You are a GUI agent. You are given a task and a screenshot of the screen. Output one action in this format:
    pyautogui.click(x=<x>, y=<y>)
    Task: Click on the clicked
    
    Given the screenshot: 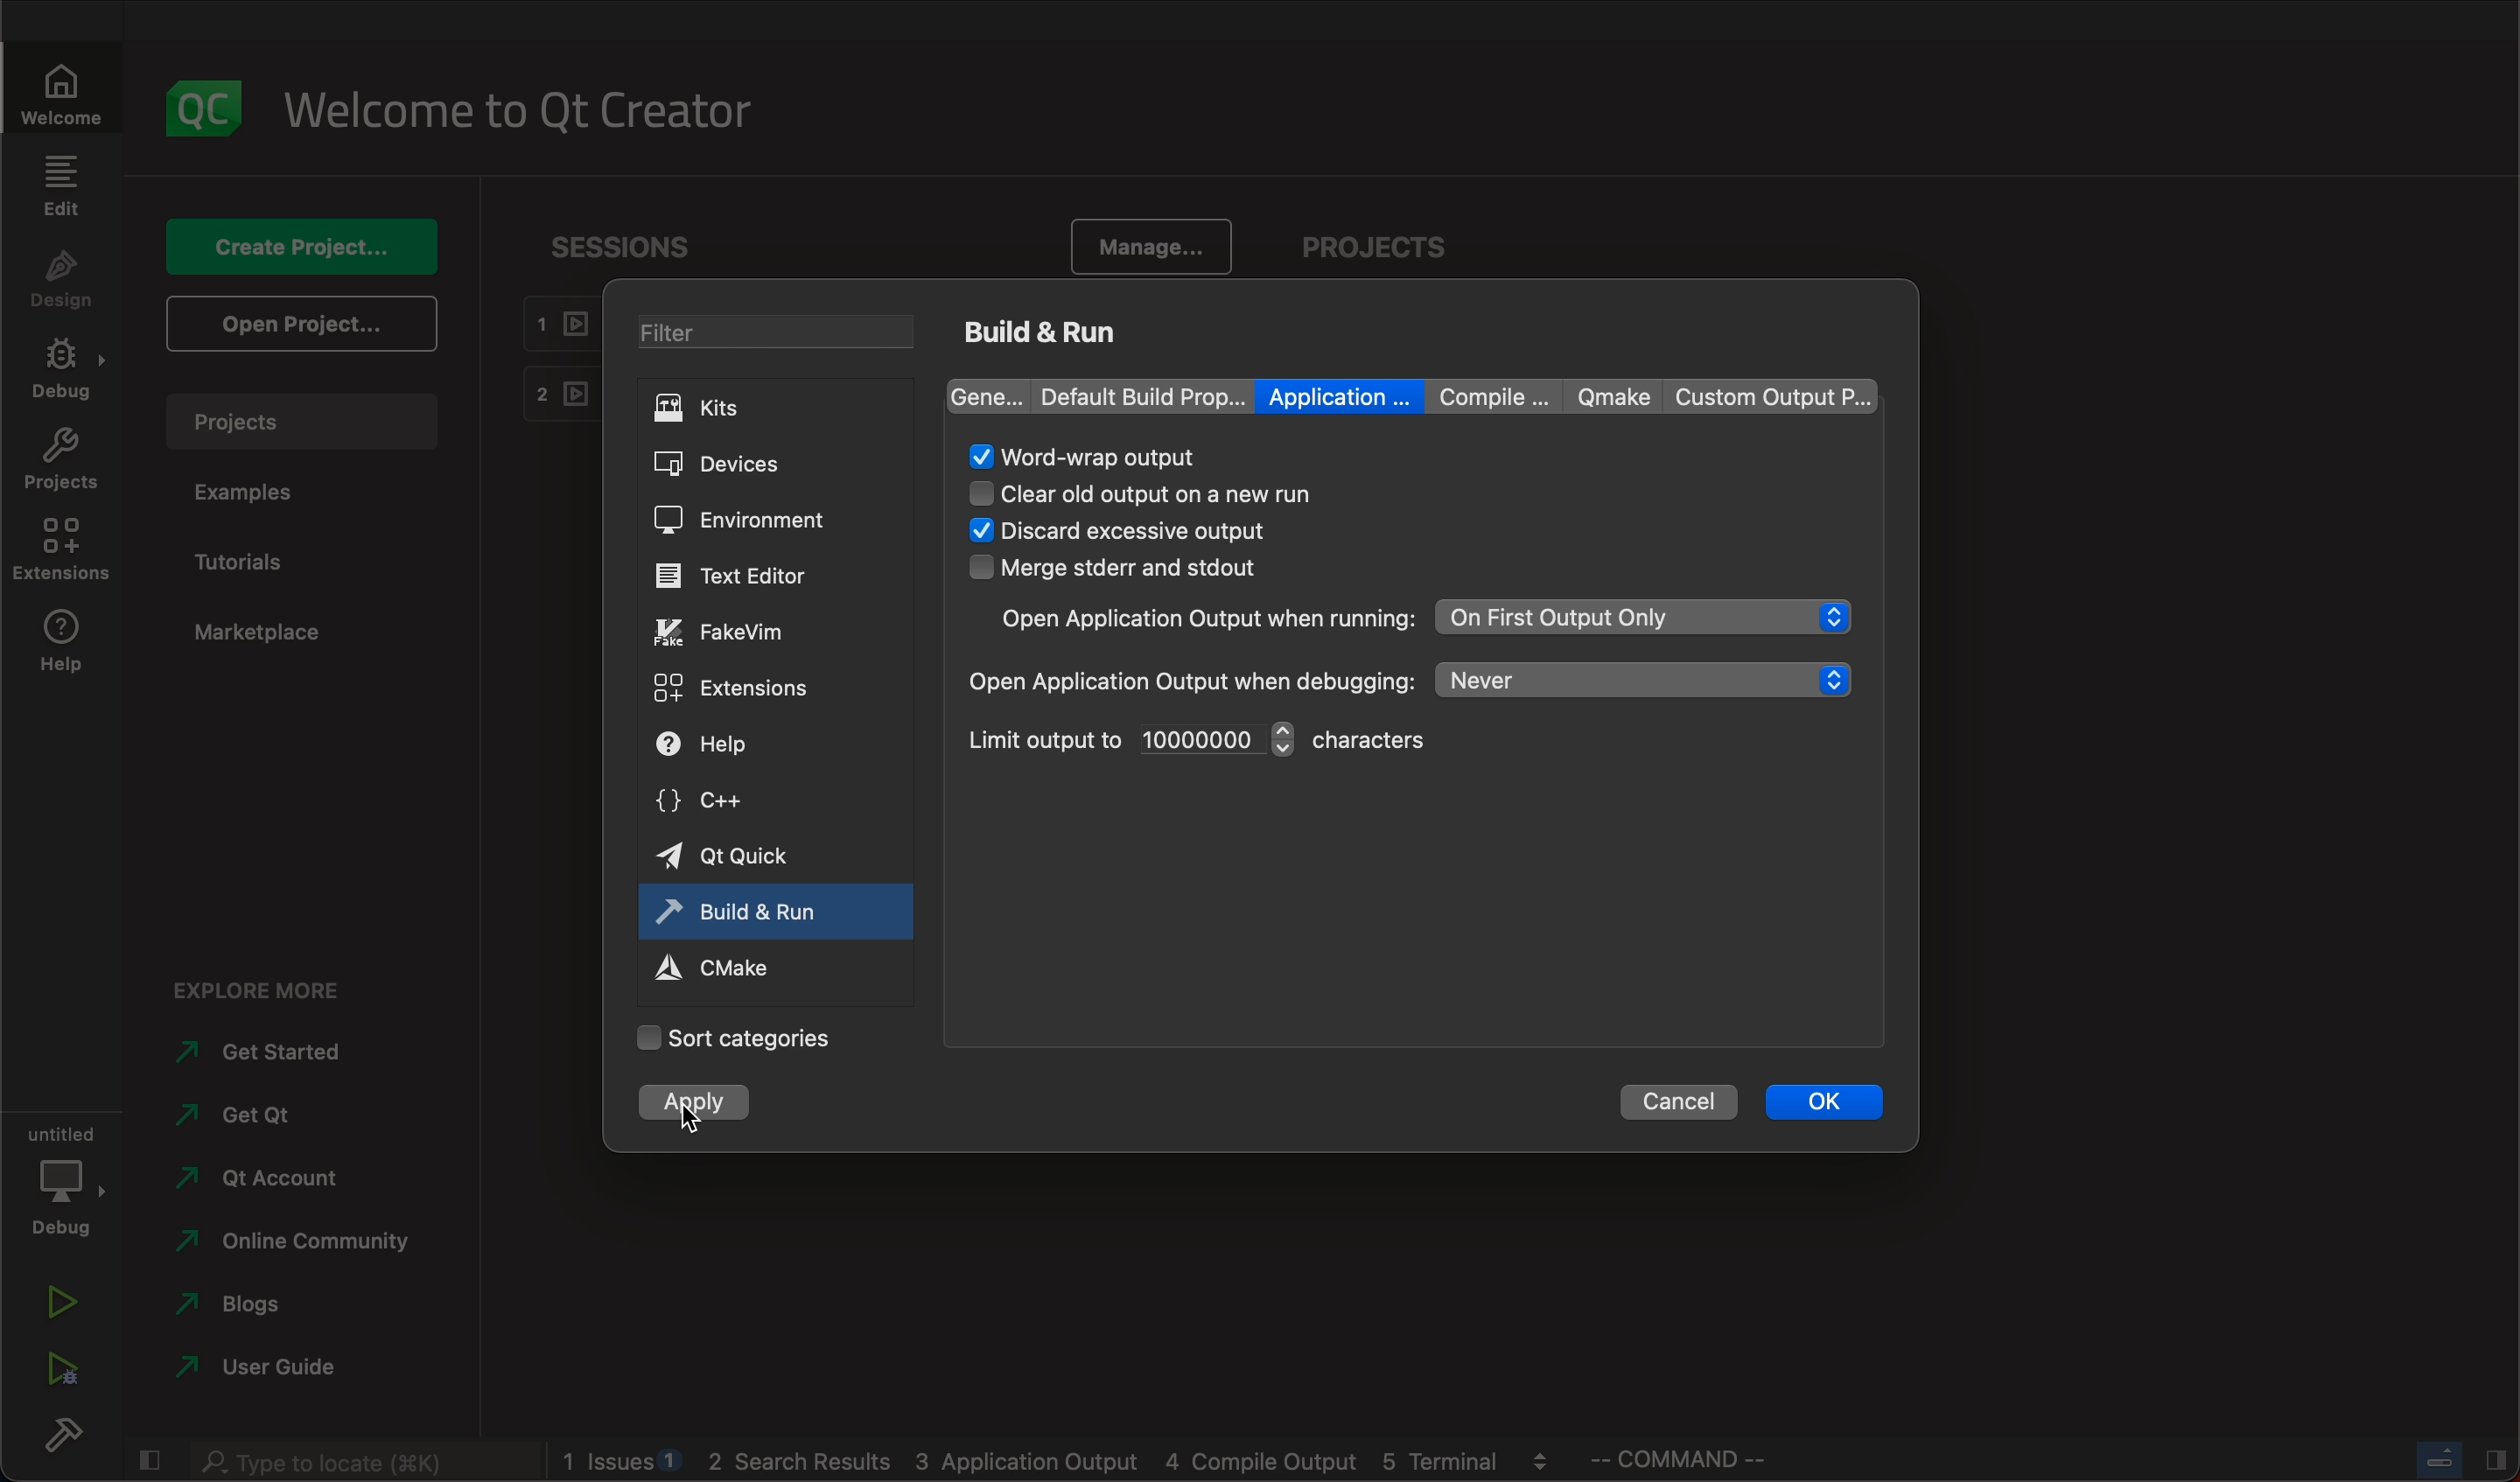 What is the action you would take?
    pyautogui.click(x=701, y=1103)
    